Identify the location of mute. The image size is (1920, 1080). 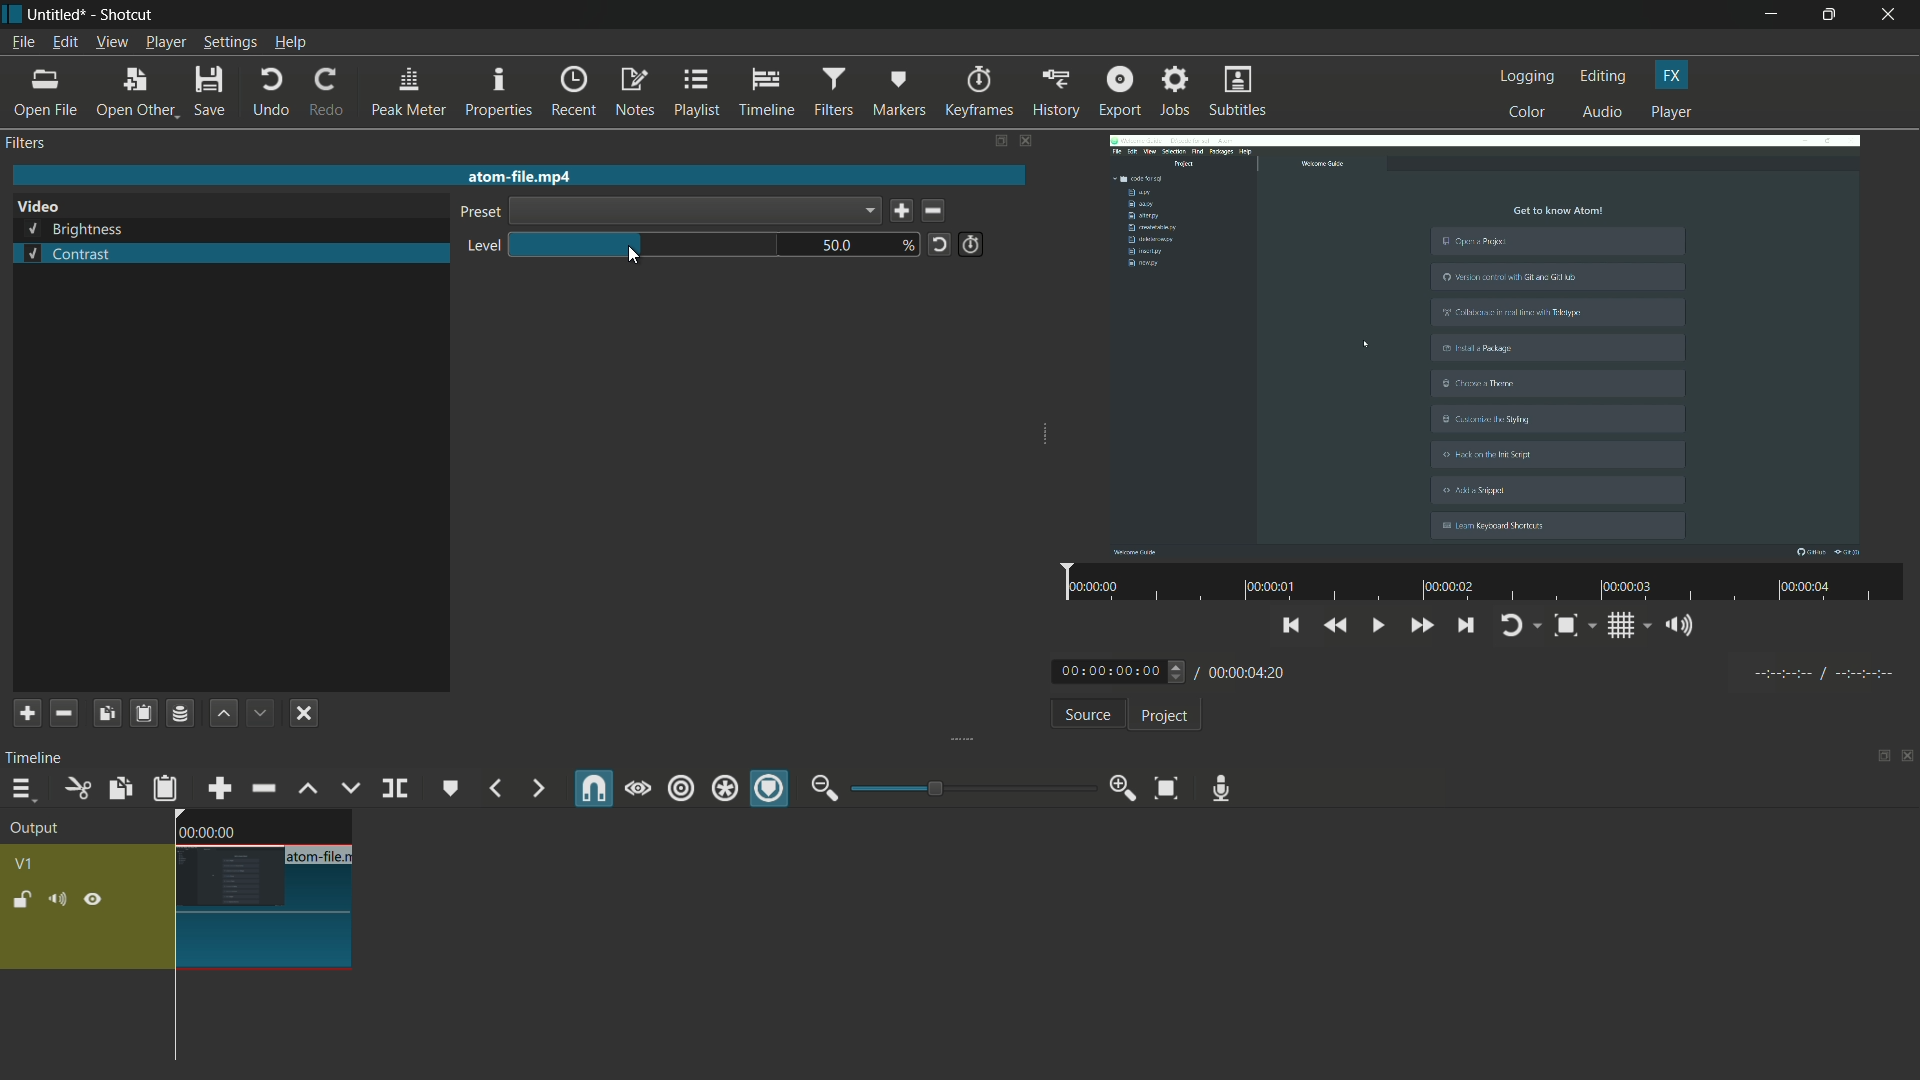
(61, 900).